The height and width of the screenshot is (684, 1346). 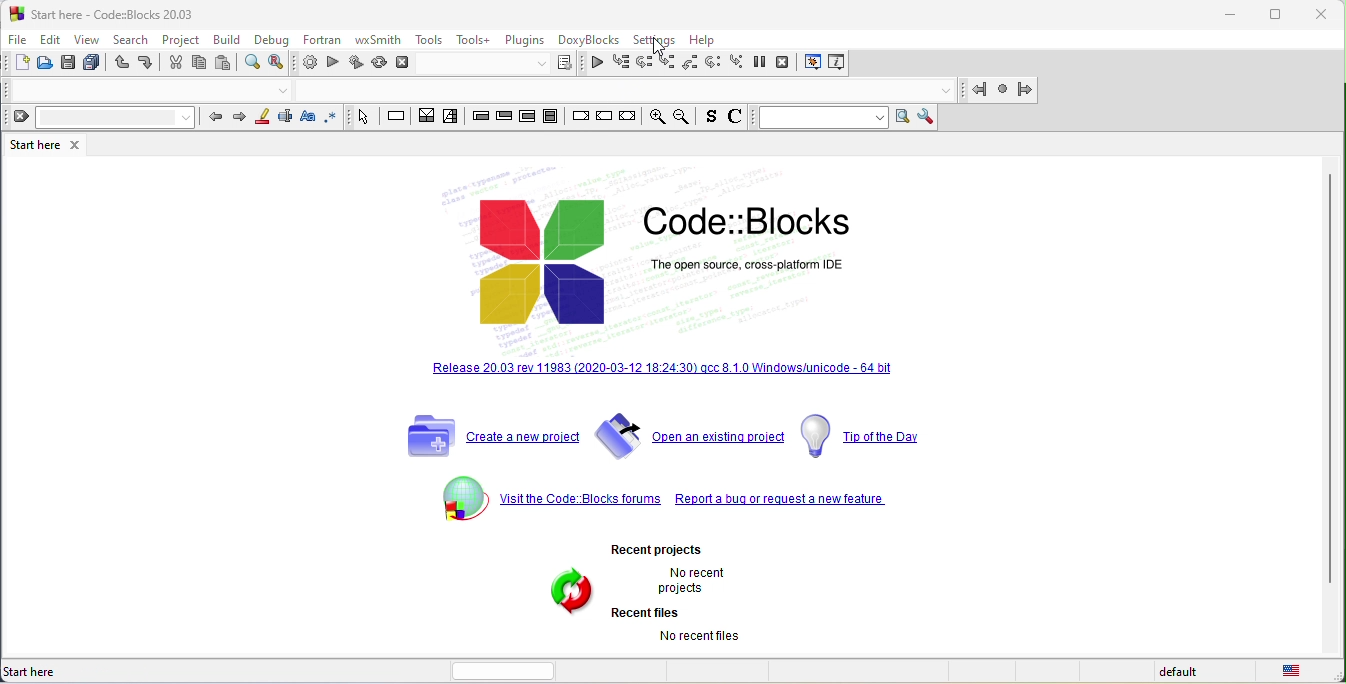 What do you see at coordinates (840, 65) in the screenshot?
I see `various info` at bounding box center [840, 65].